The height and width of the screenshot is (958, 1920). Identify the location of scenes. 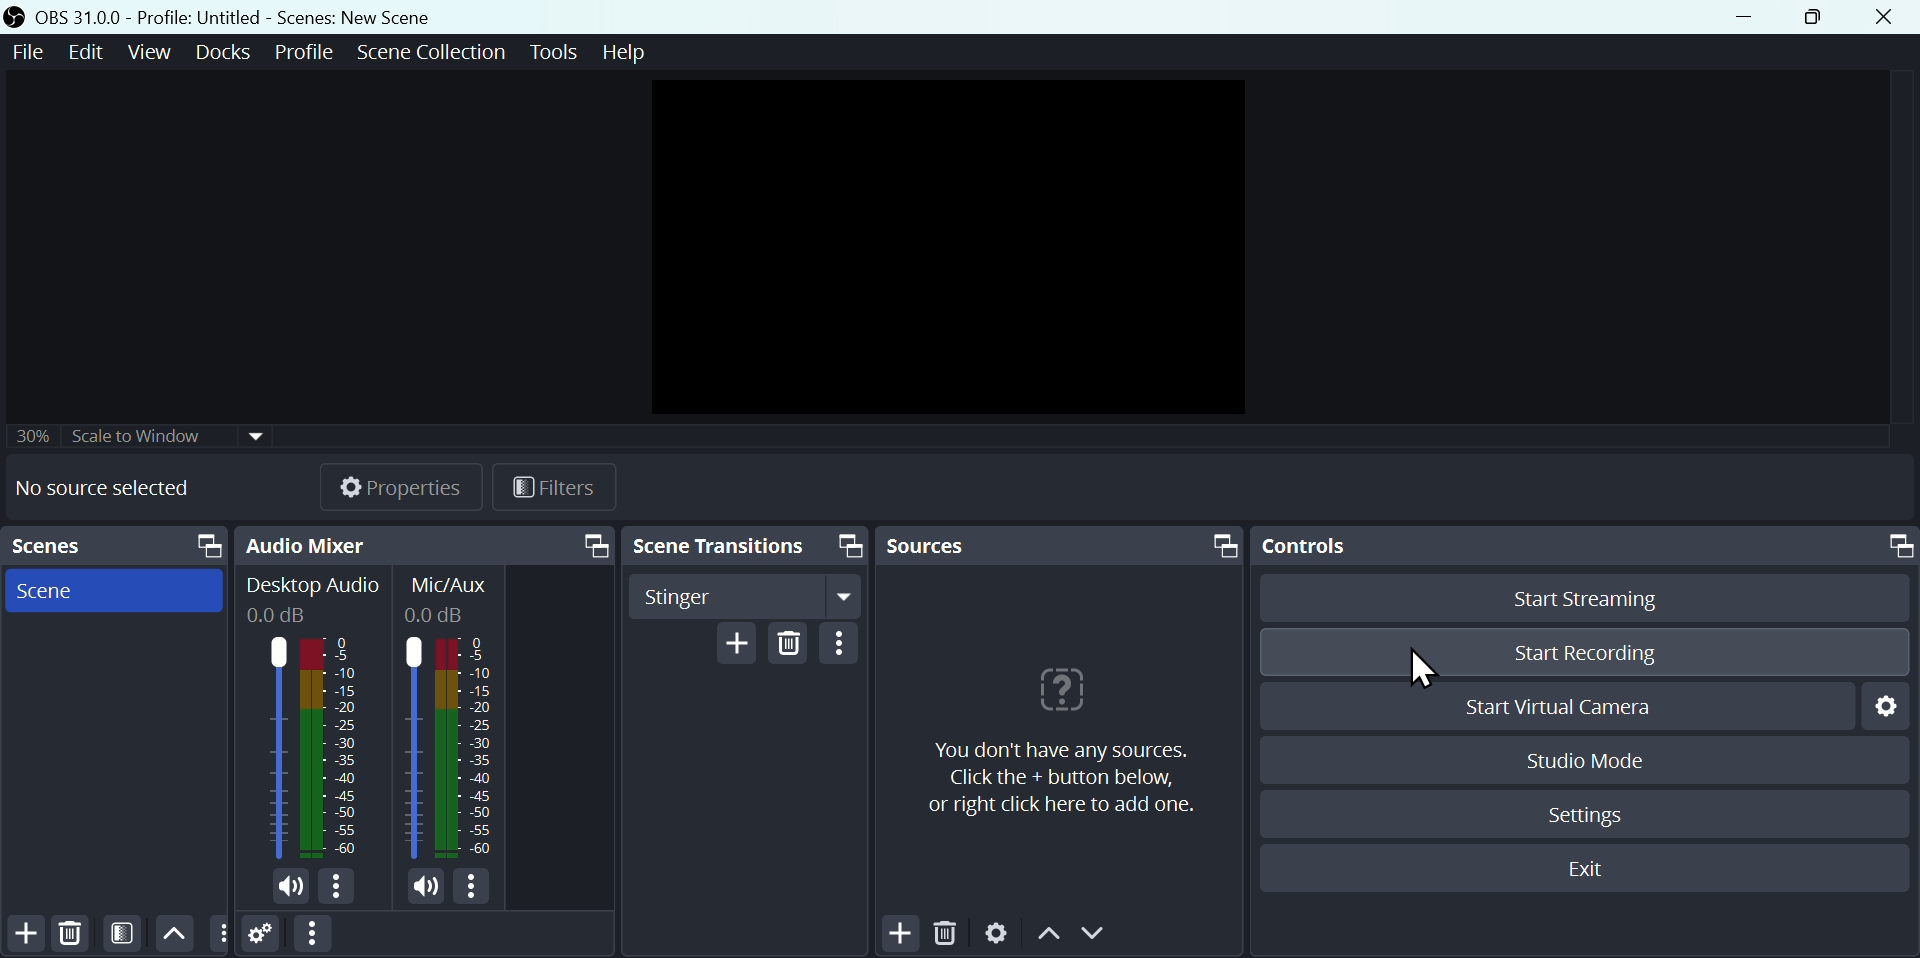
(59, 547).